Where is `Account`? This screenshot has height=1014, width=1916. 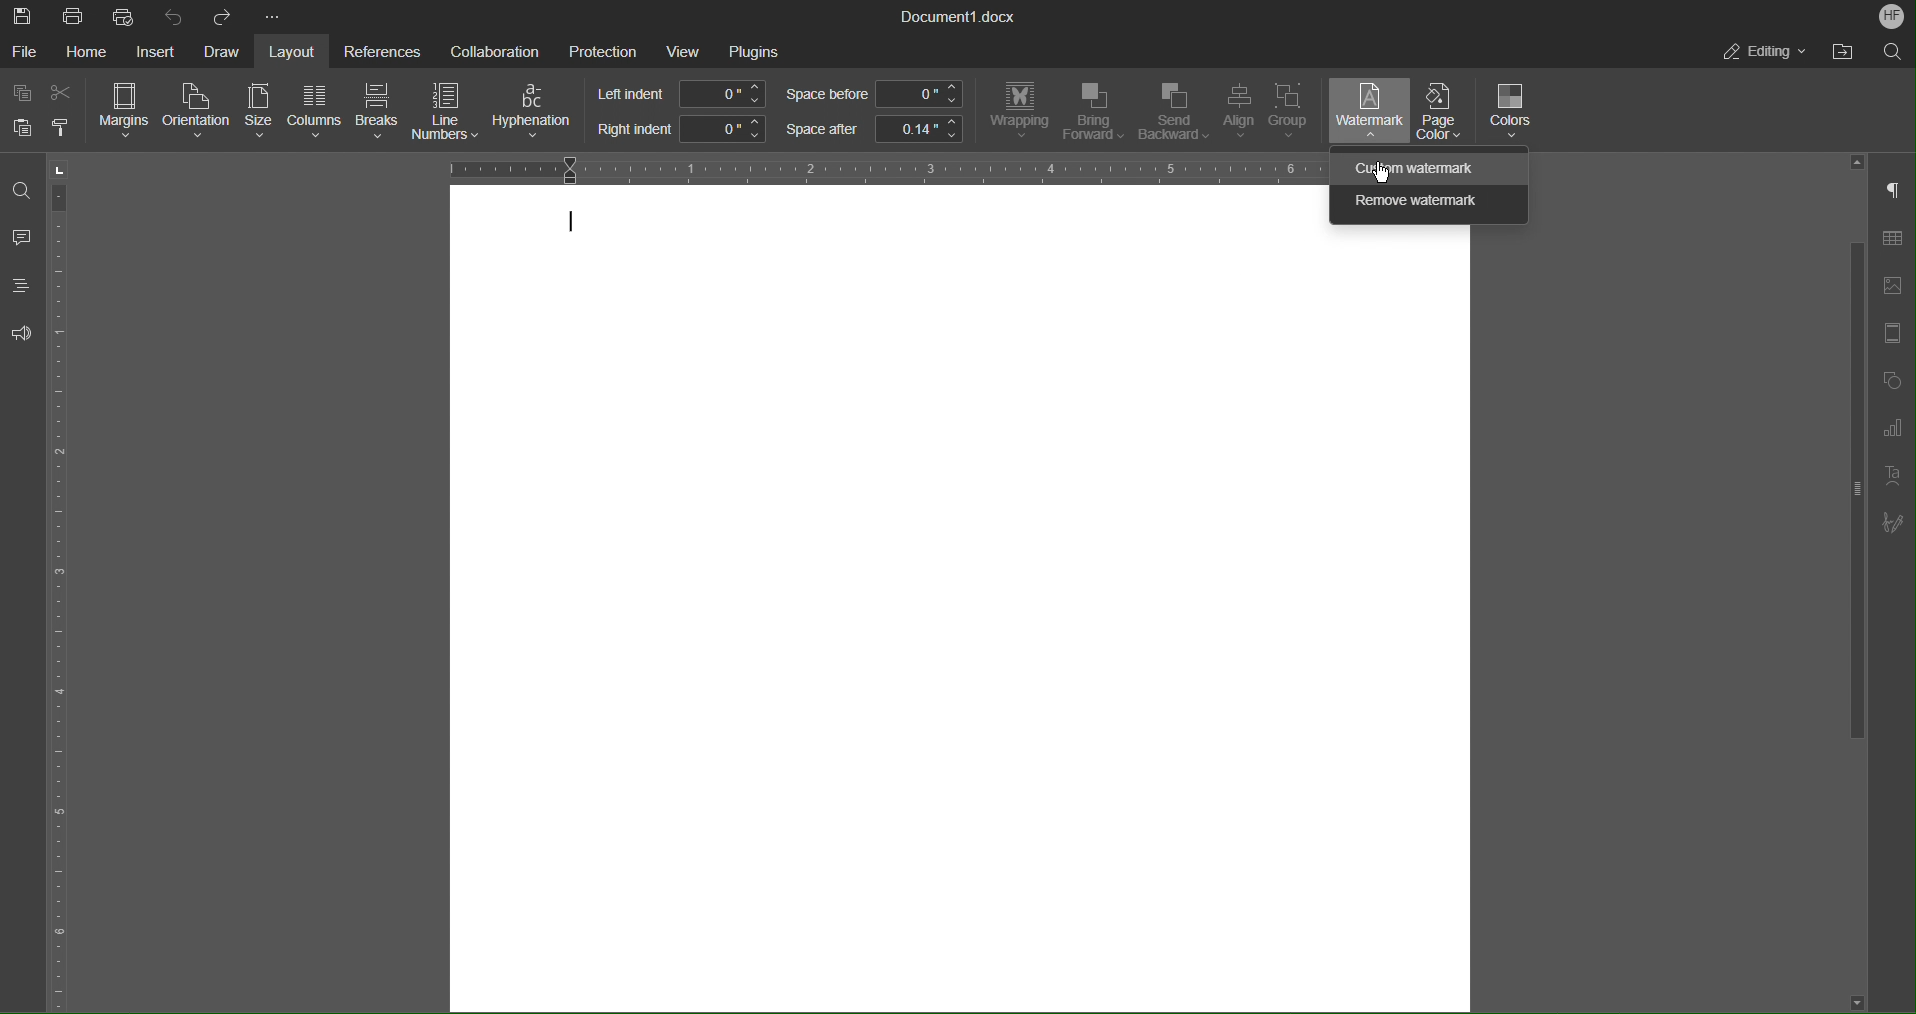
Account is located at coordinates (1892, 16).